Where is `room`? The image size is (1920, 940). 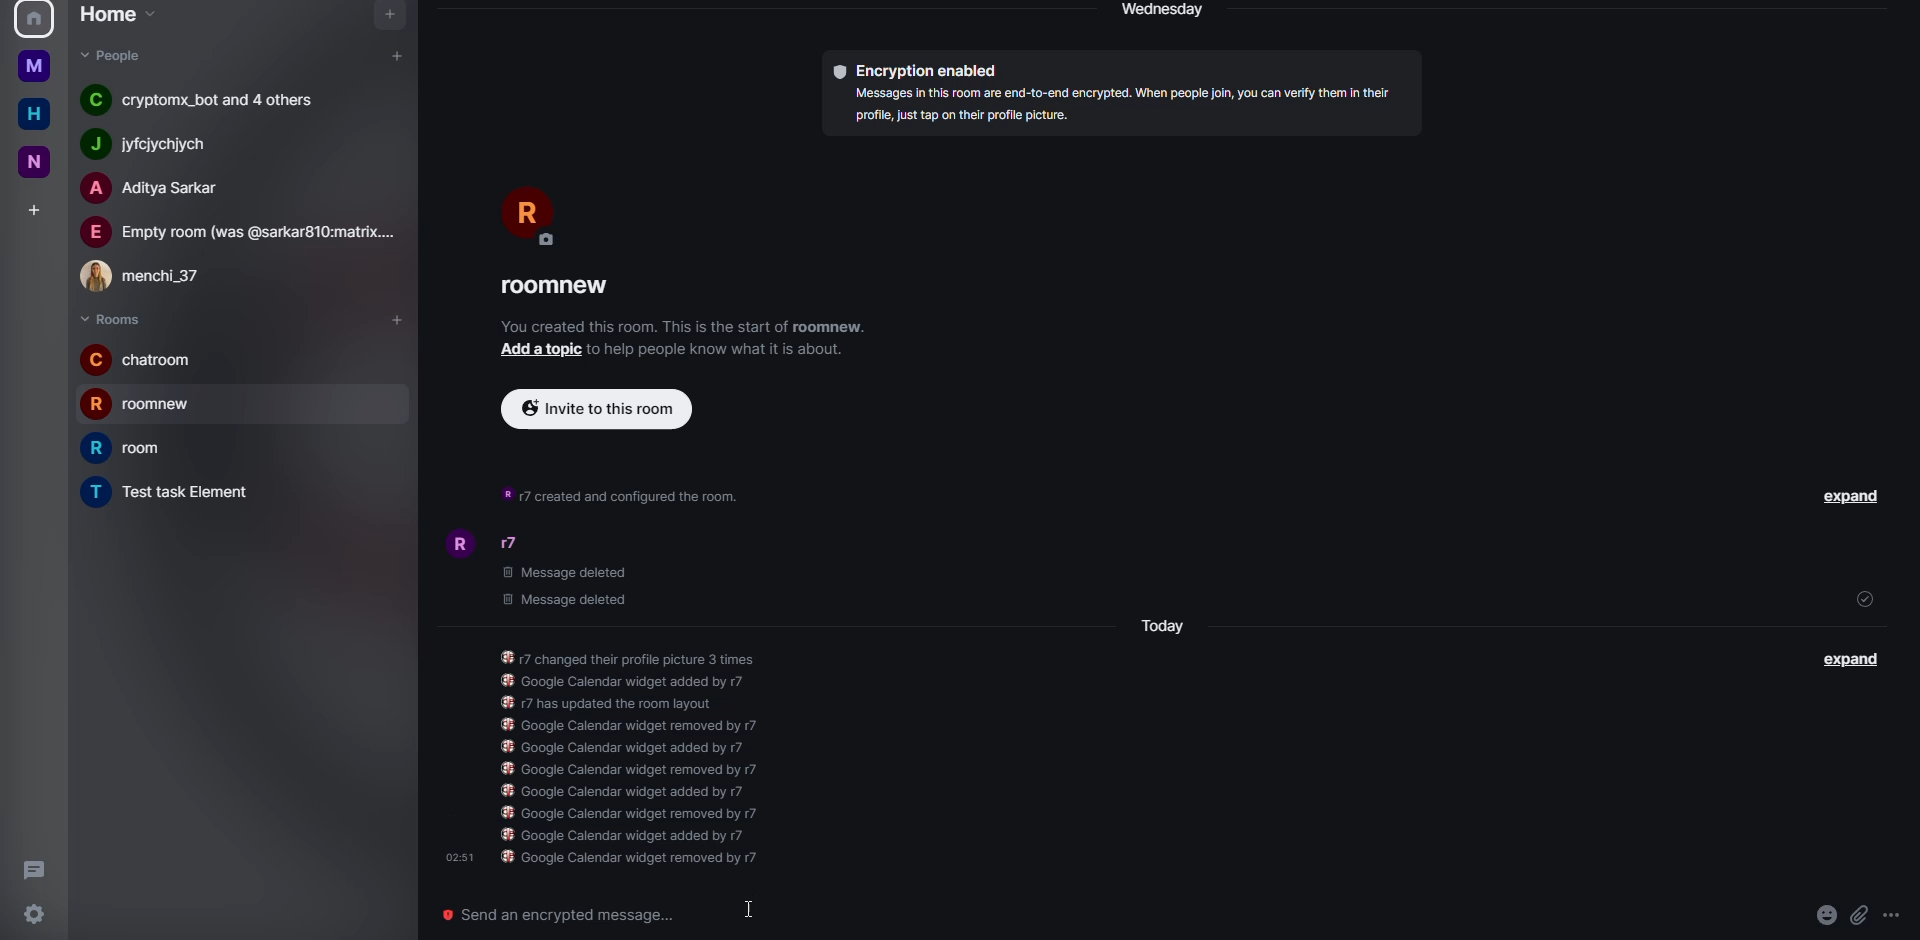 room is located at coordinates (133, 450).